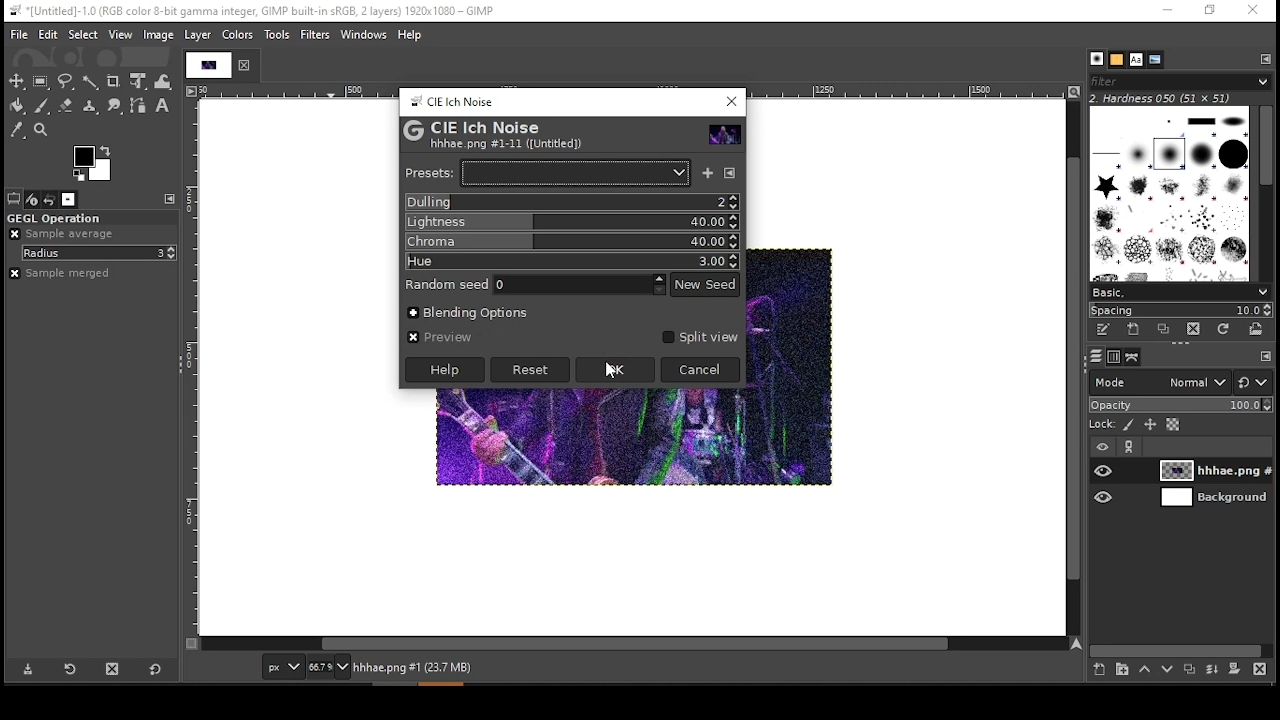 The width and height of the screenshot is (1280, 720). I want to click on connfigure this tab, so click(735, 174).